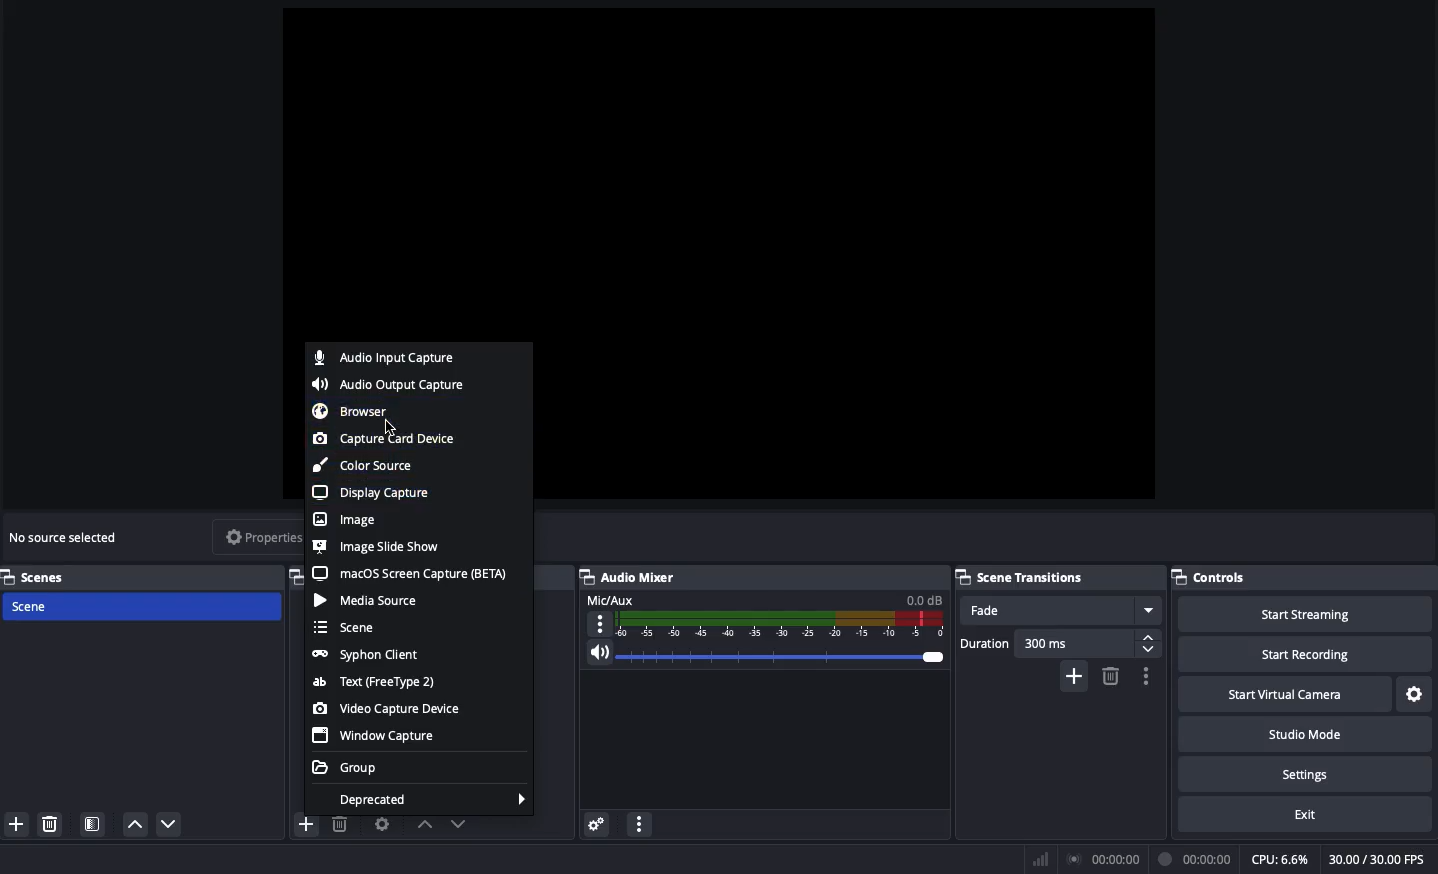  What do you see at coordinates (306, 824) in the screenshot?
I see `add` at bounding box center [306, 824].